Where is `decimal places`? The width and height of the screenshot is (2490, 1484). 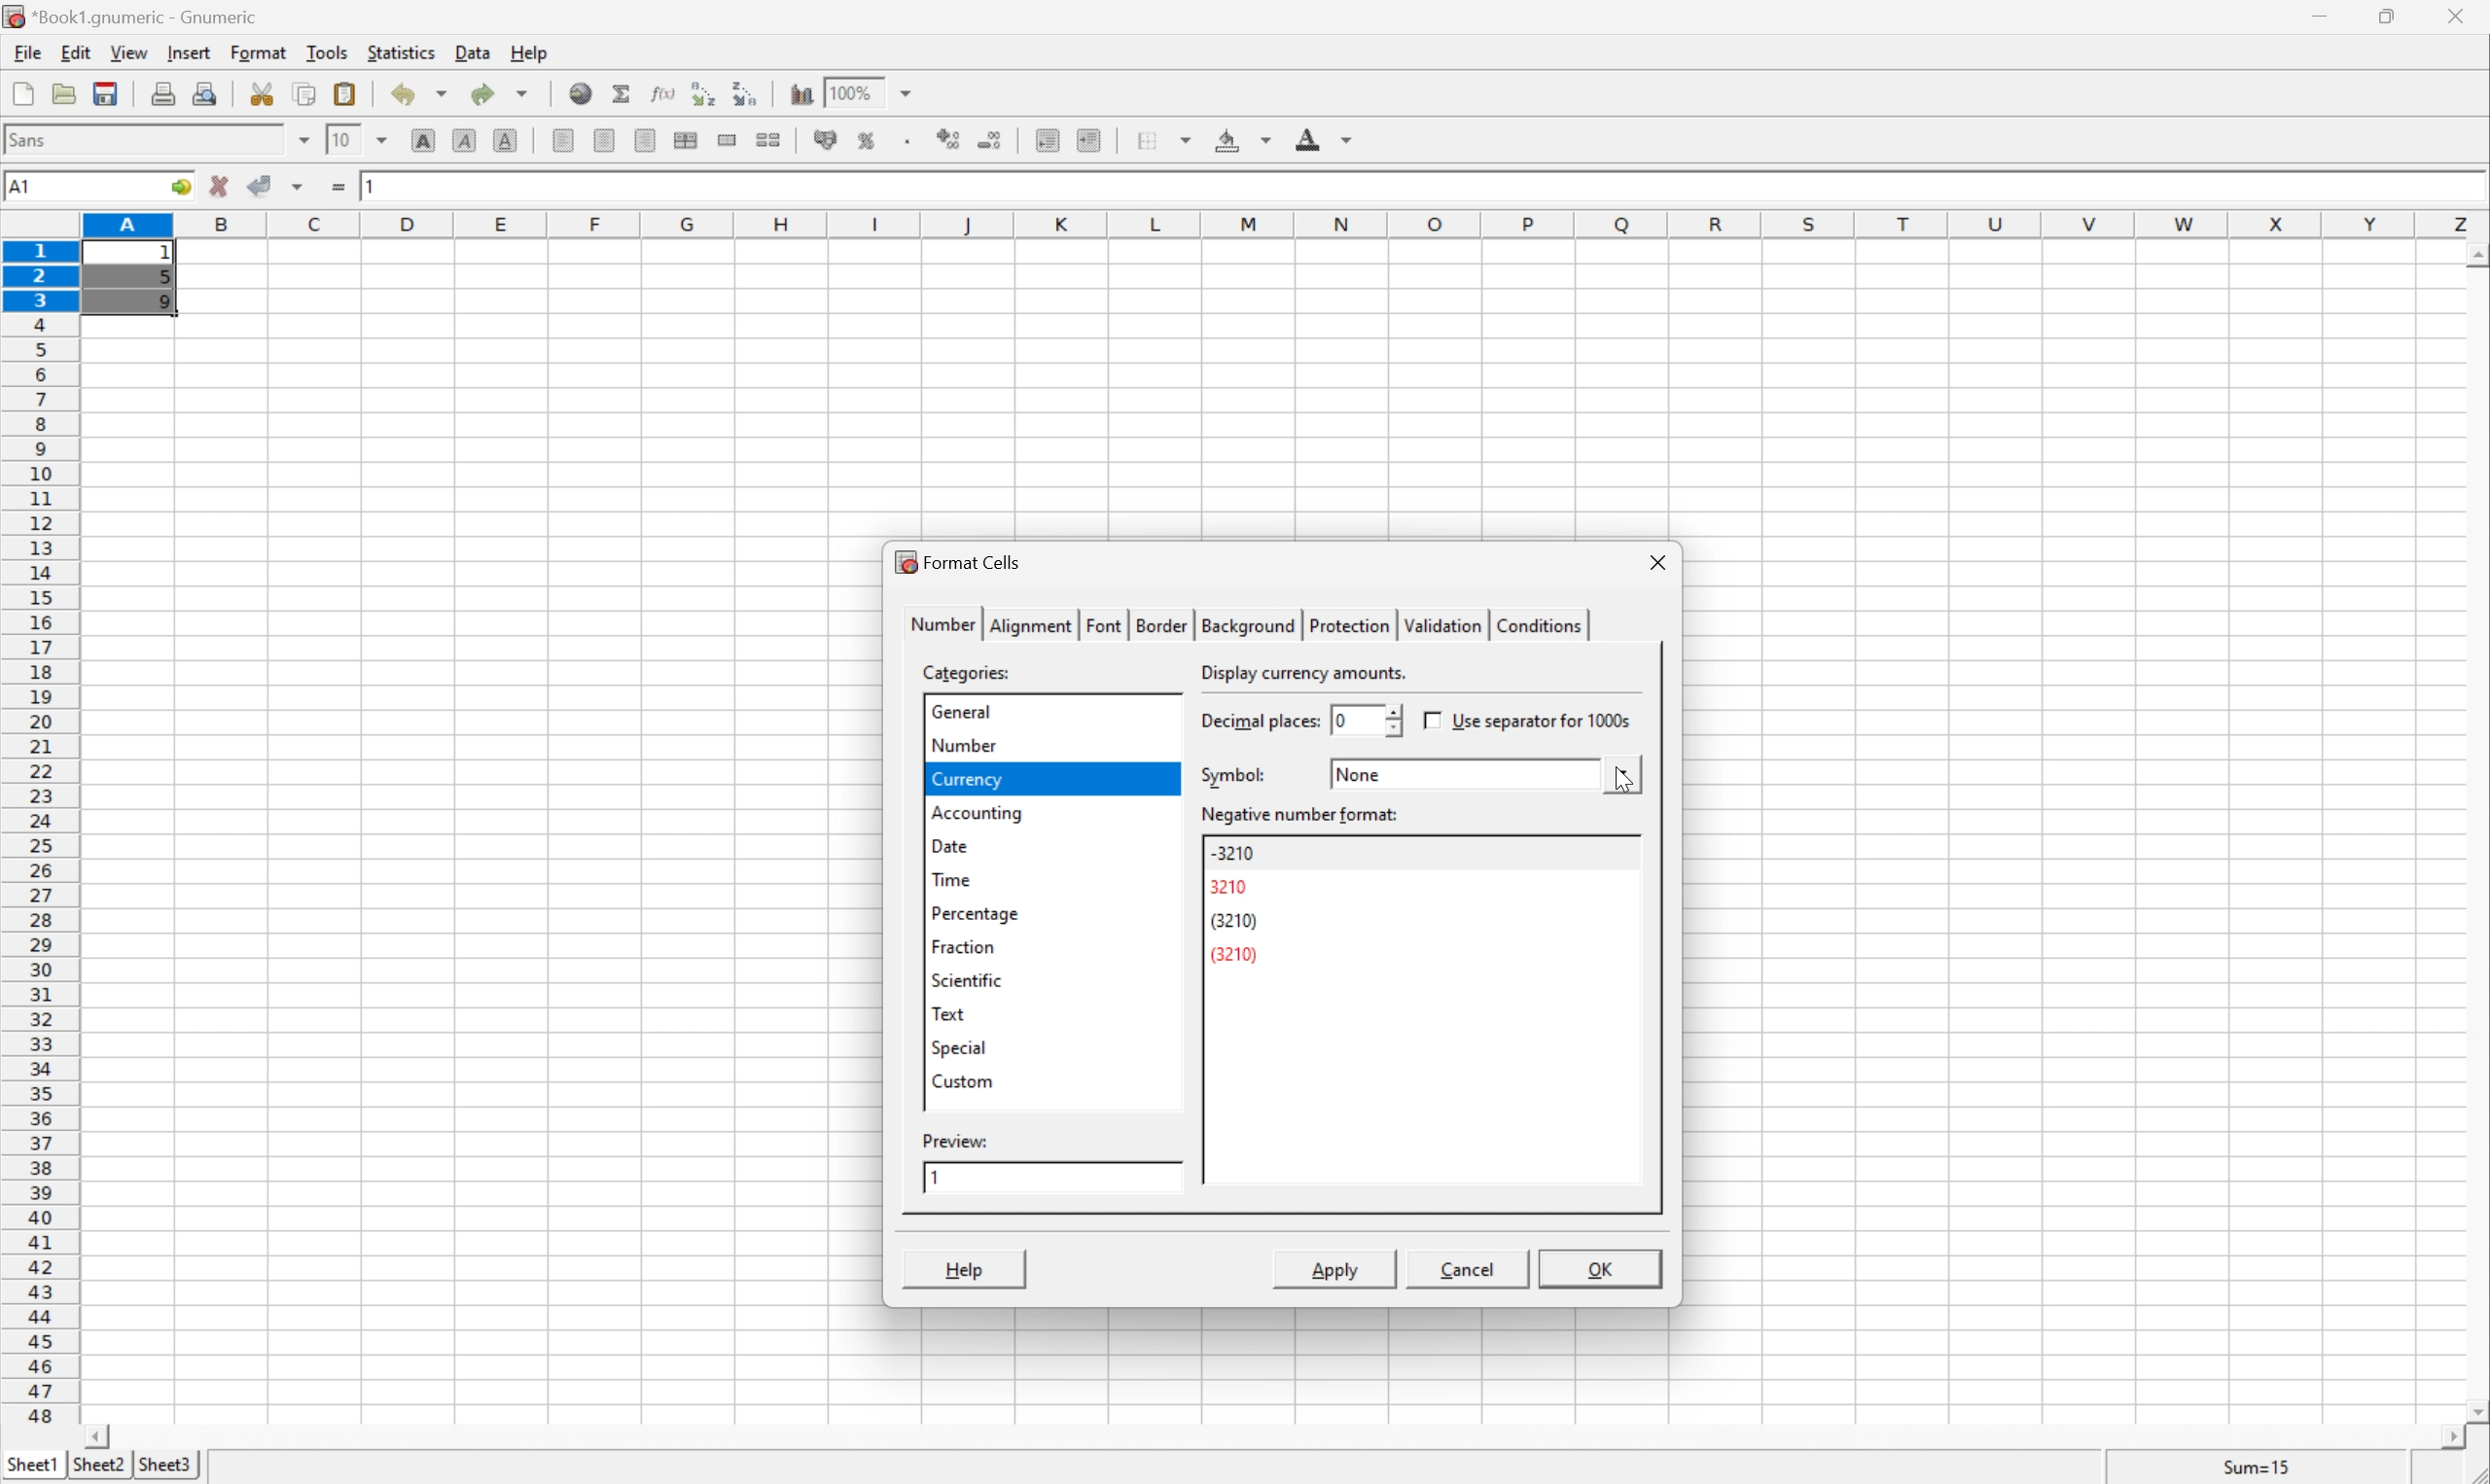 decimal places is located at coordinates (1259, 722).